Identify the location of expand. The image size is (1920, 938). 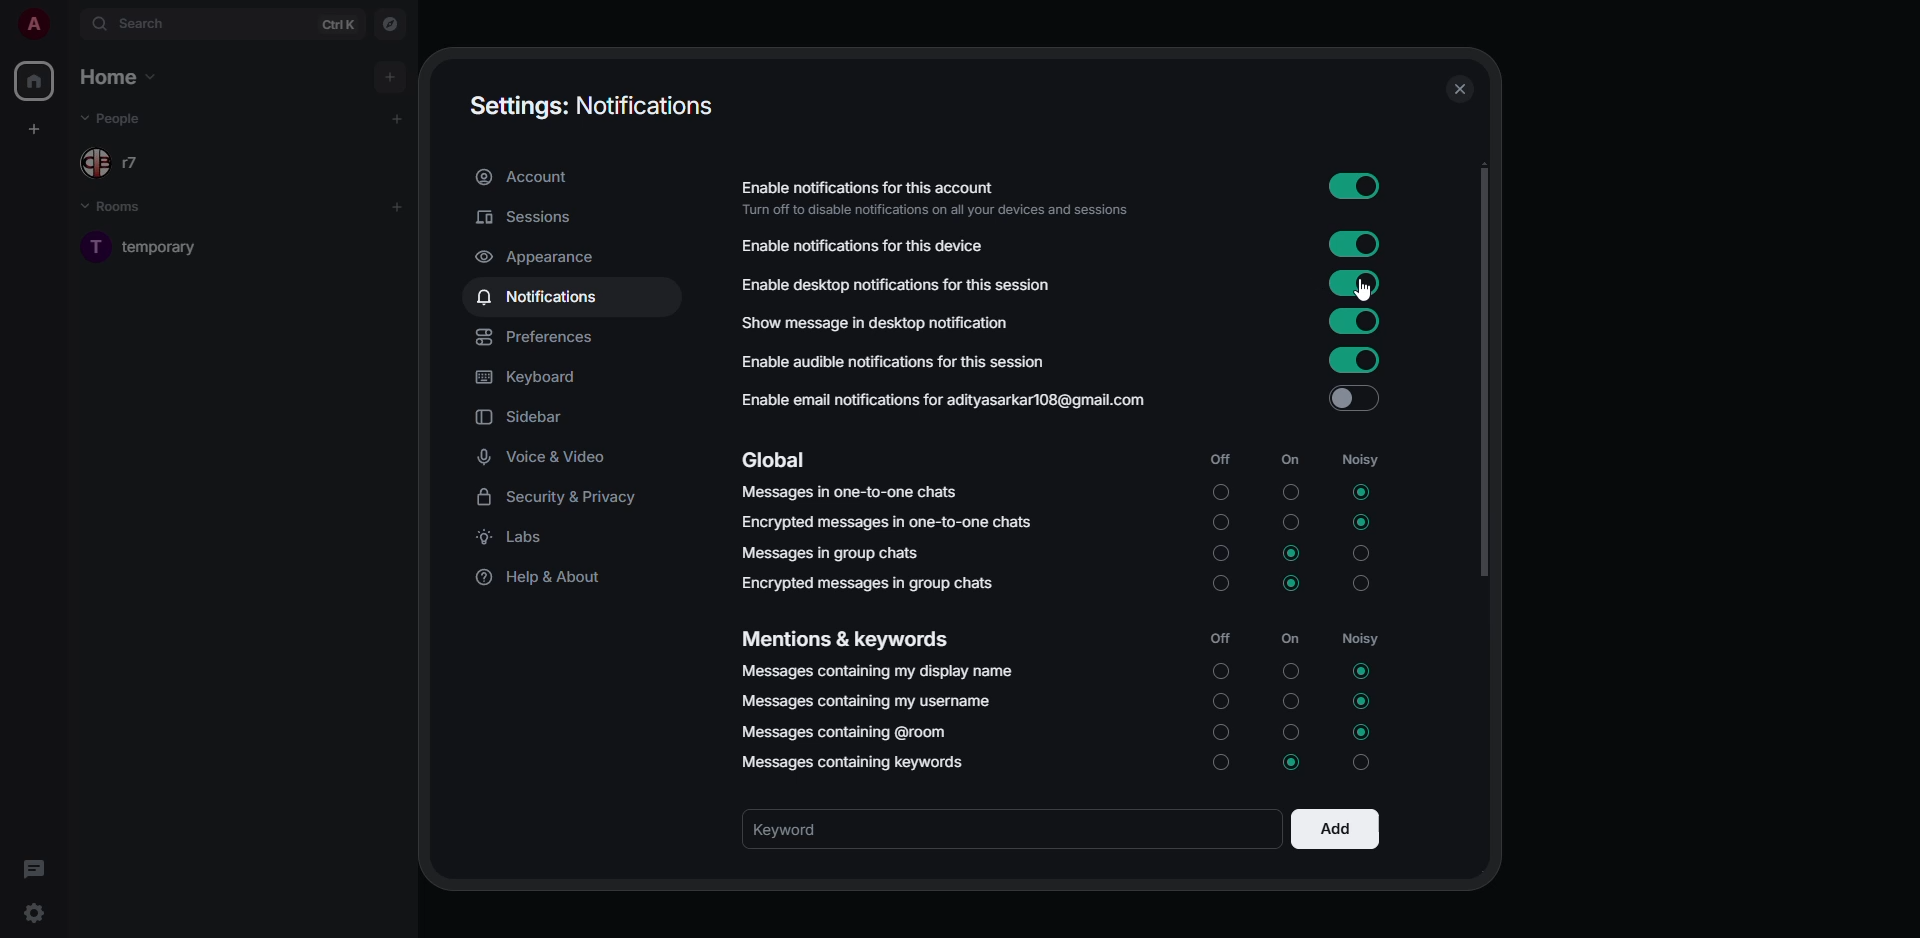
(68, 24).